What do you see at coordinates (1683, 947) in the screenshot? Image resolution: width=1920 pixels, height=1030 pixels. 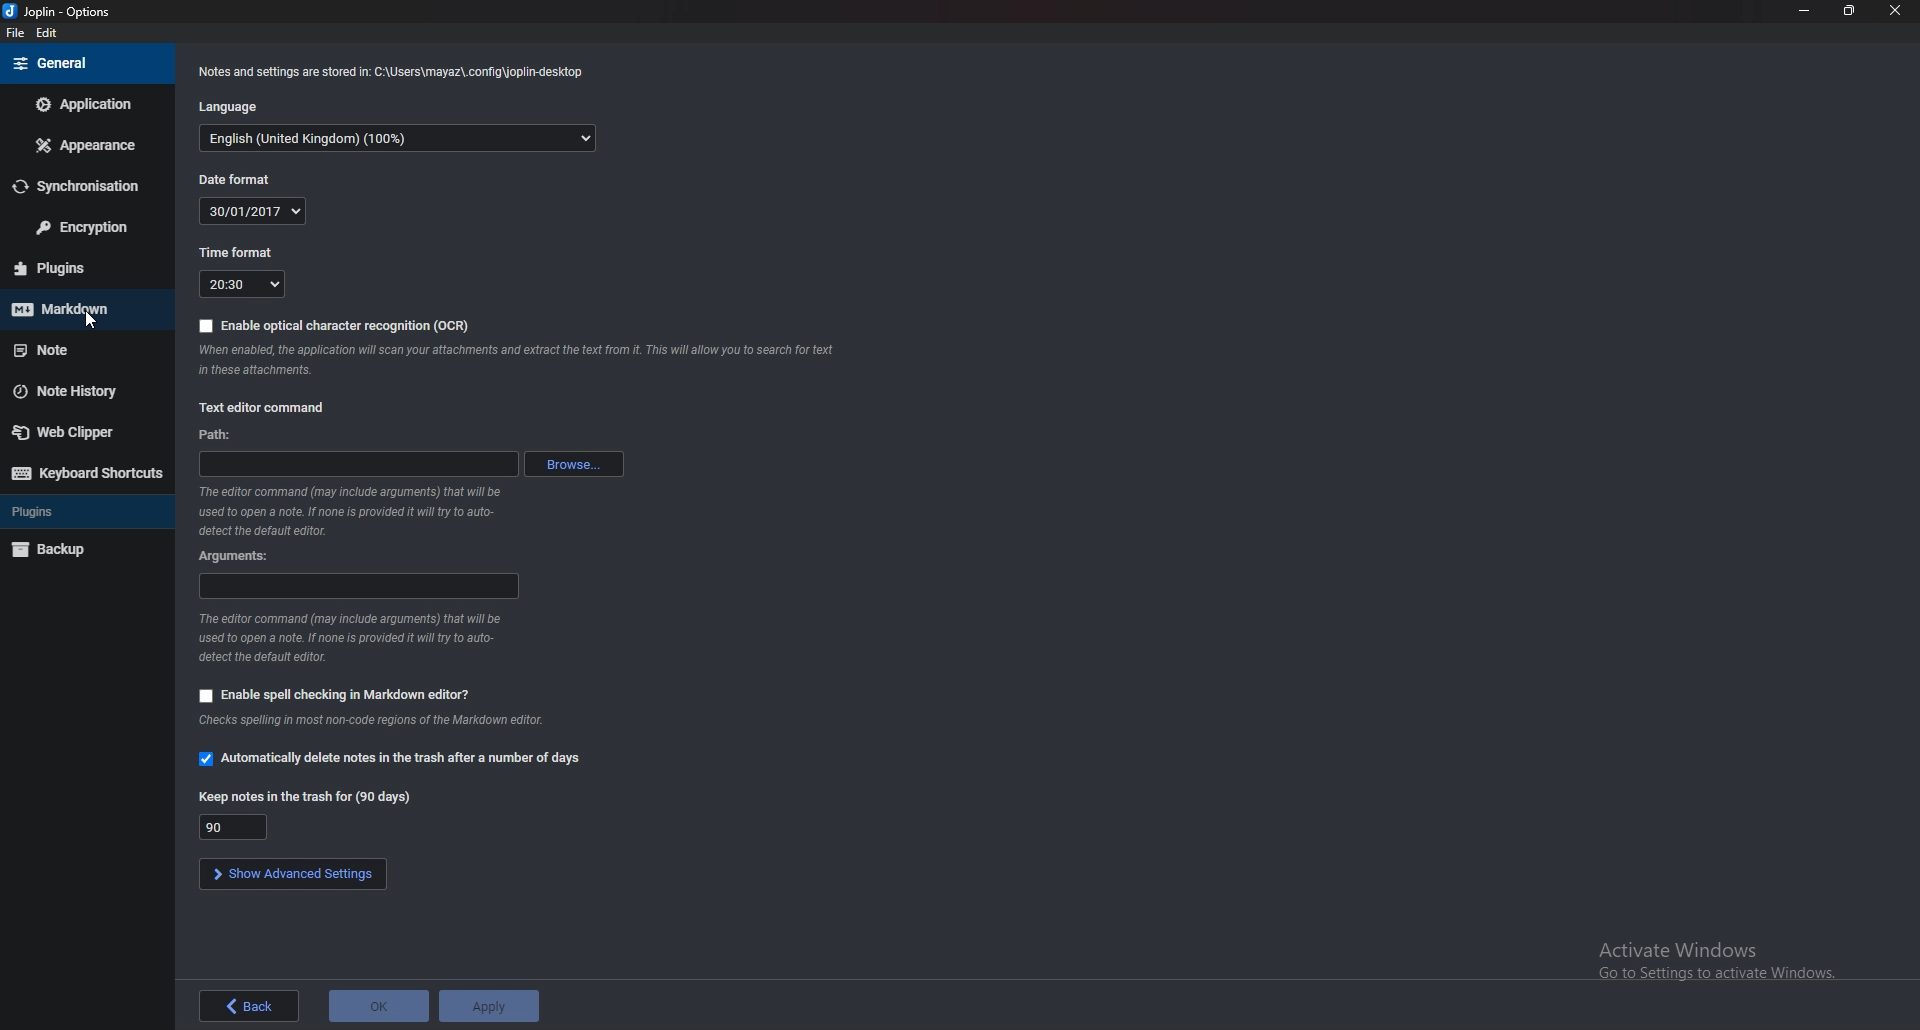 I see `Activate Windows` at bounding box center [1683, 947].